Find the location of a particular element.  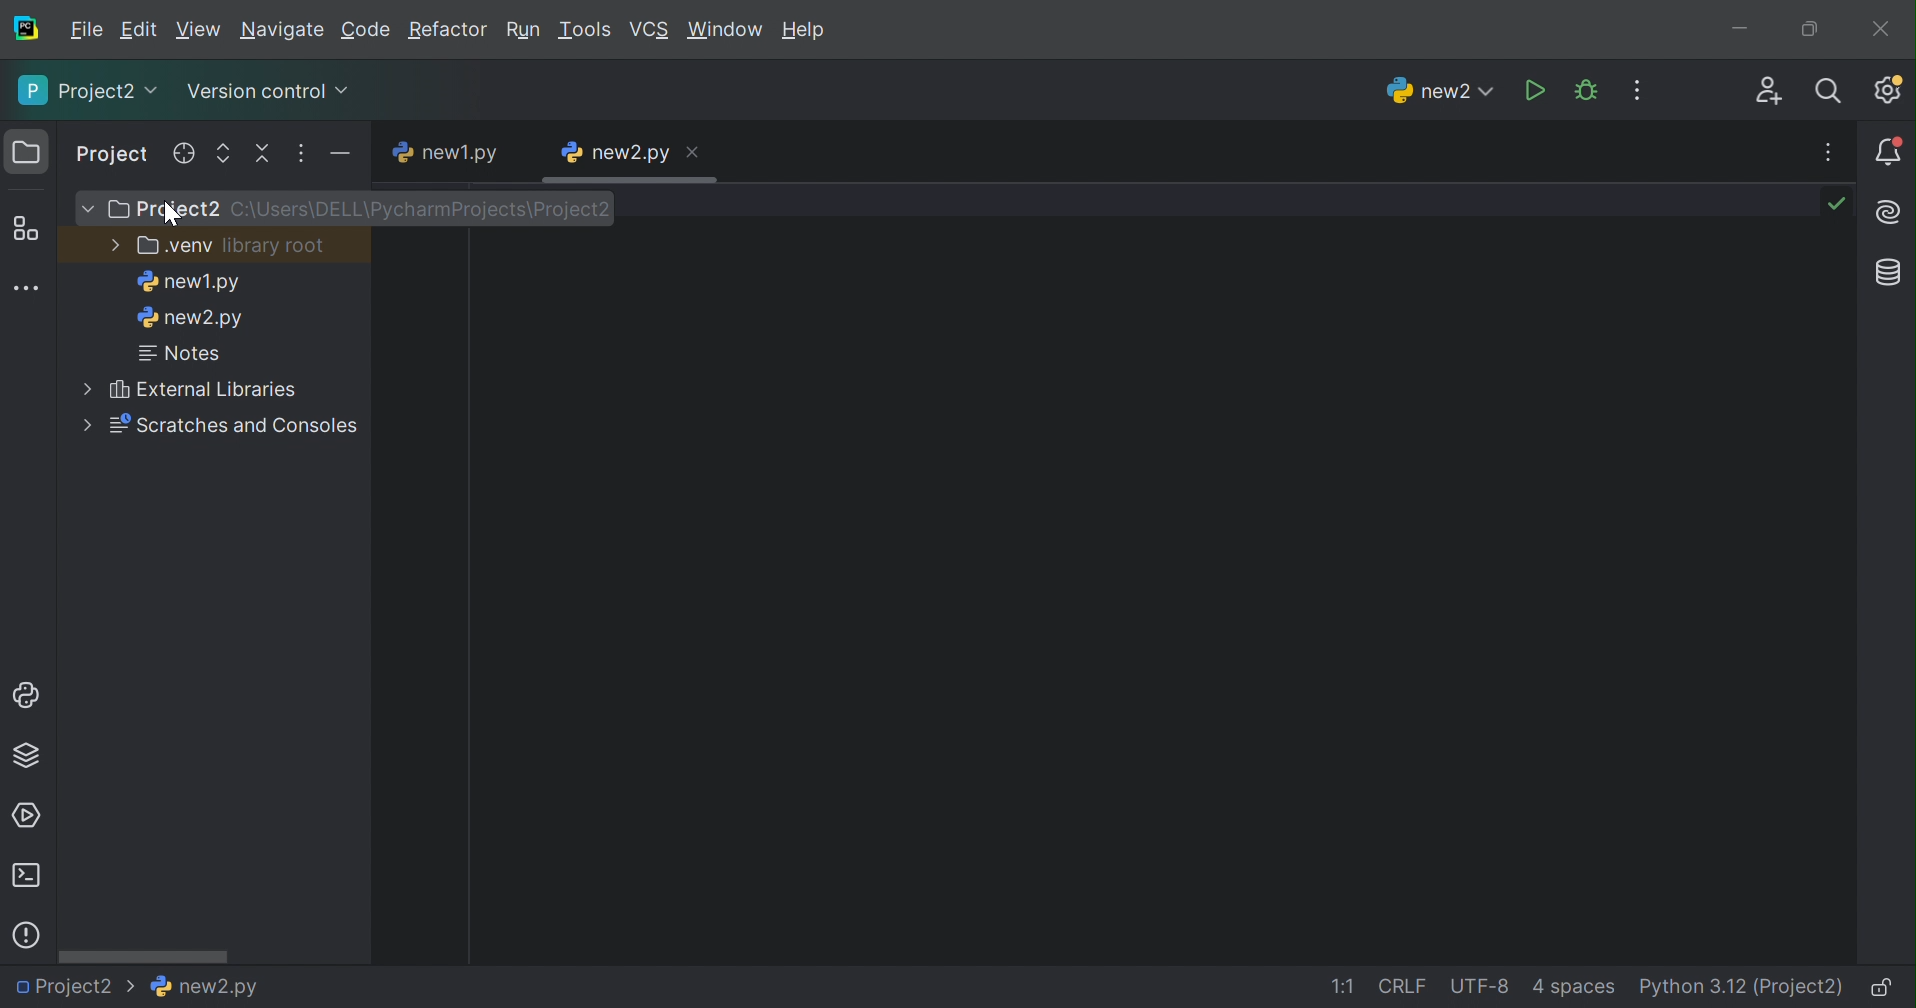

More is located at coordinates (88, 424).